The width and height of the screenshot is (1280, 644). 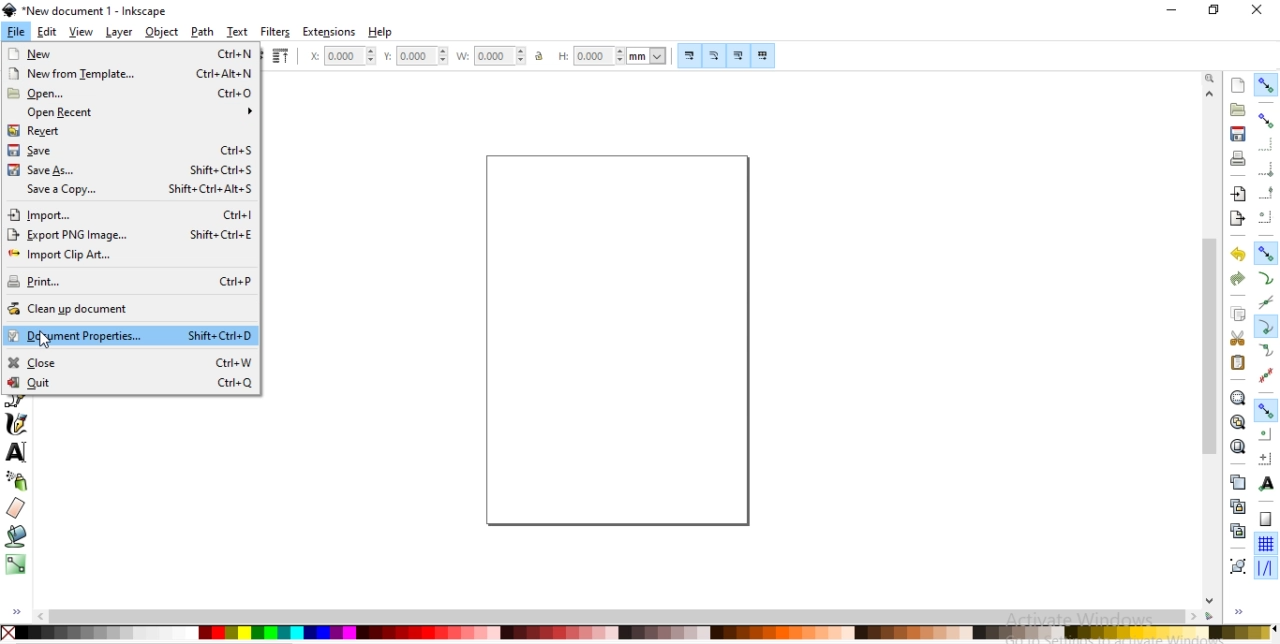 I want to click on snap midpoints of bounding box edges, so click(x=1267, y=193).